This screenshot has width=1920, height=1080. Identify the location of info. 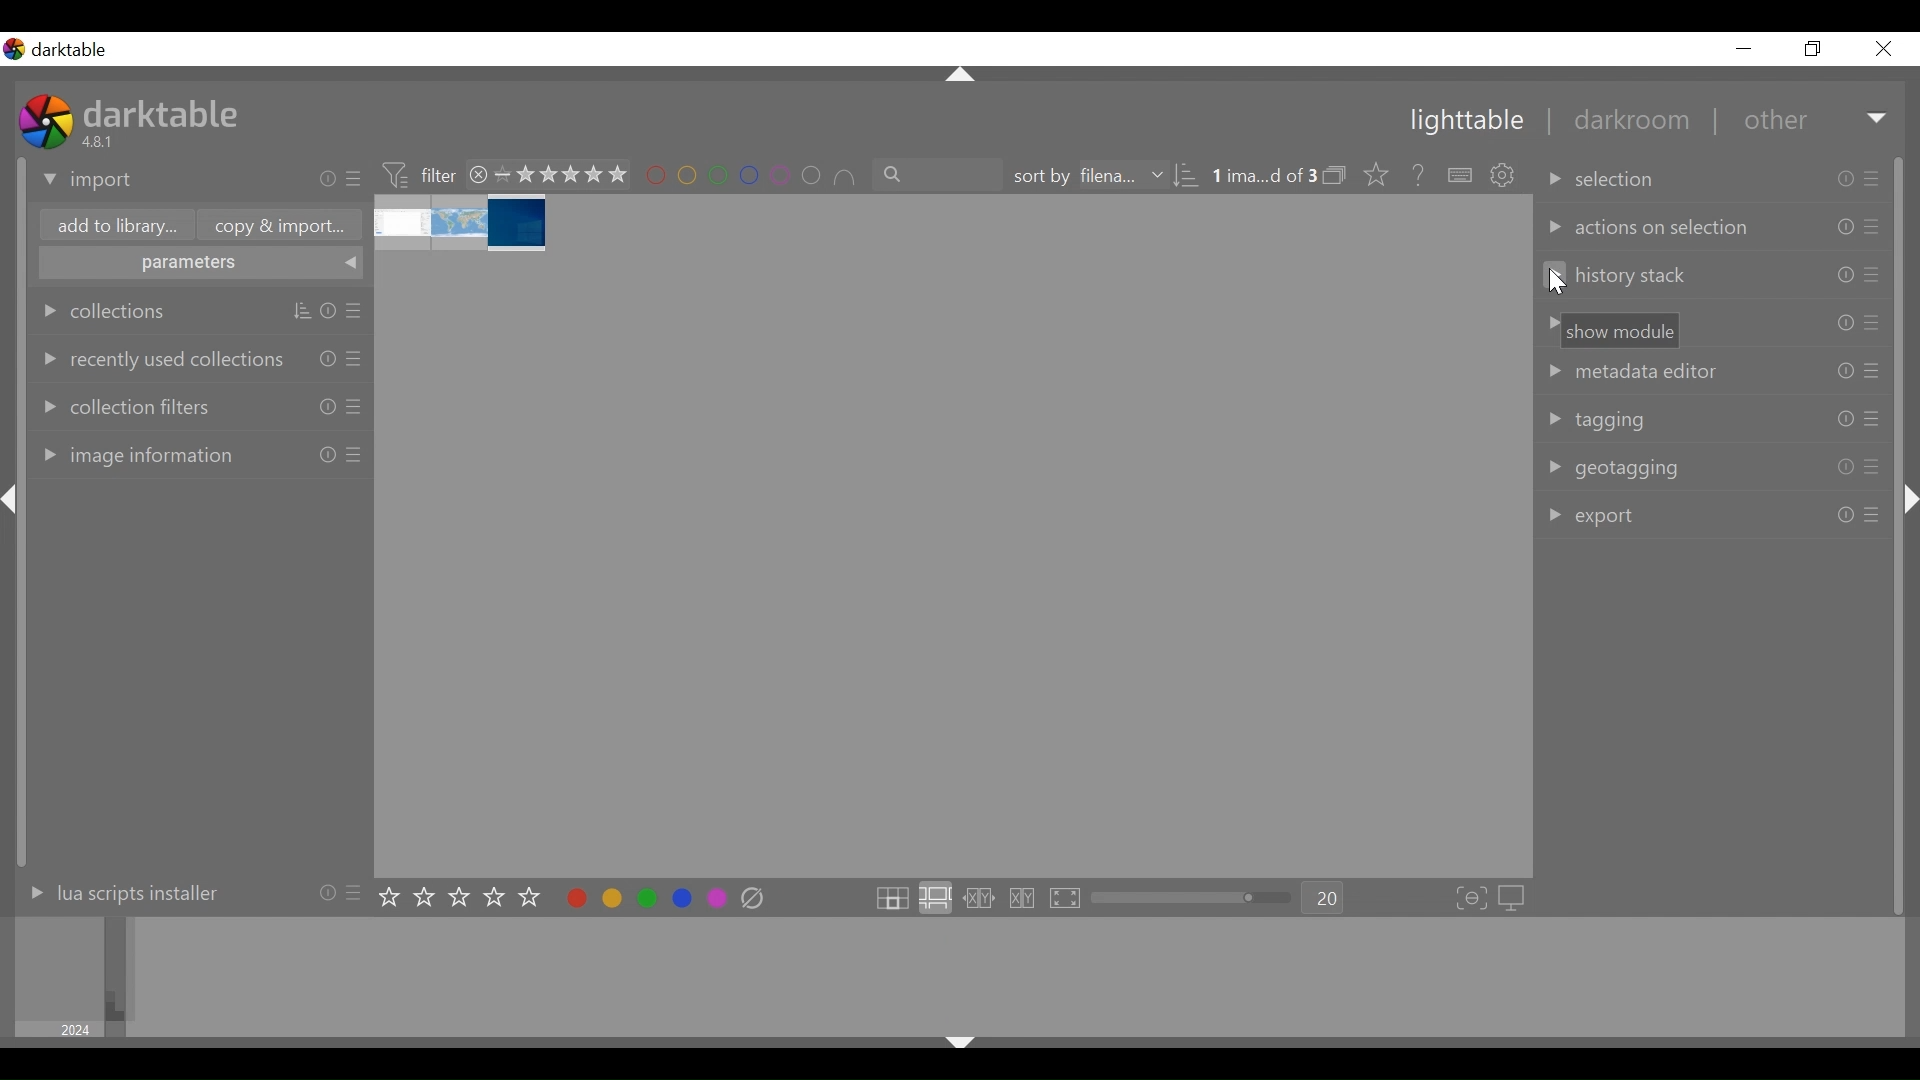
(1844, 419).